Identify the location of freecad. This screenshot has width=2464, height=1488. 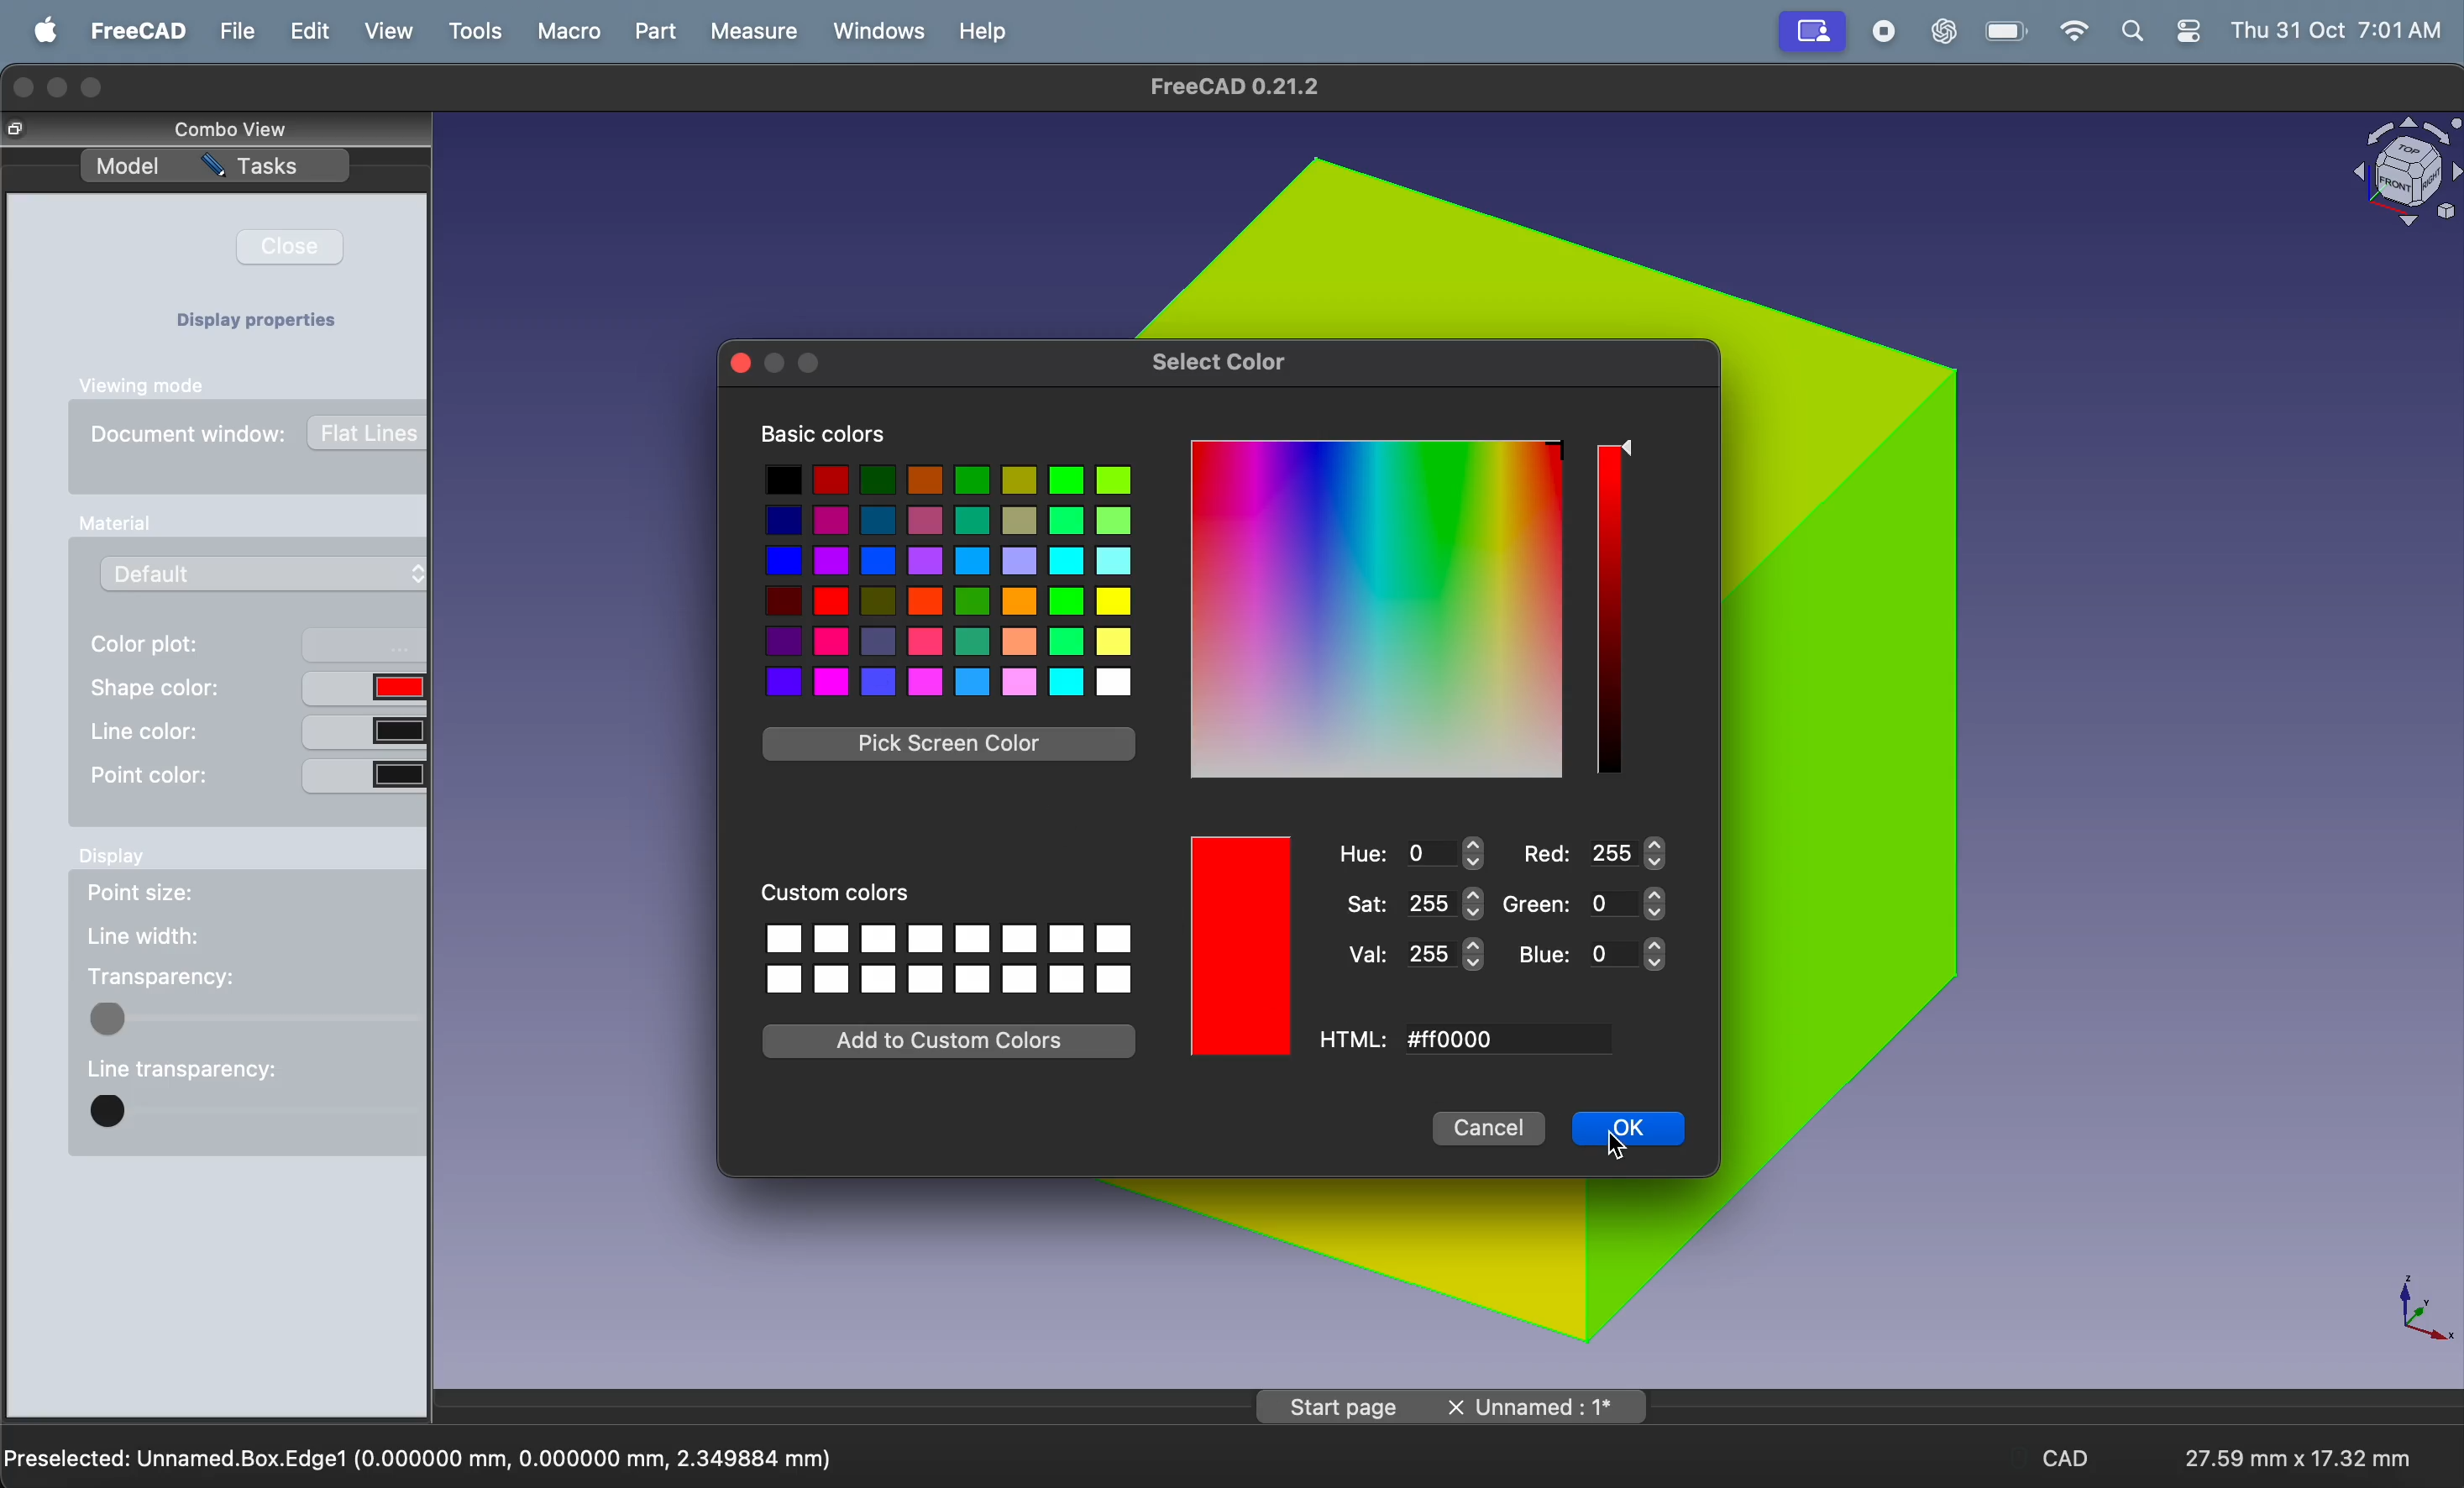
(135, 32).